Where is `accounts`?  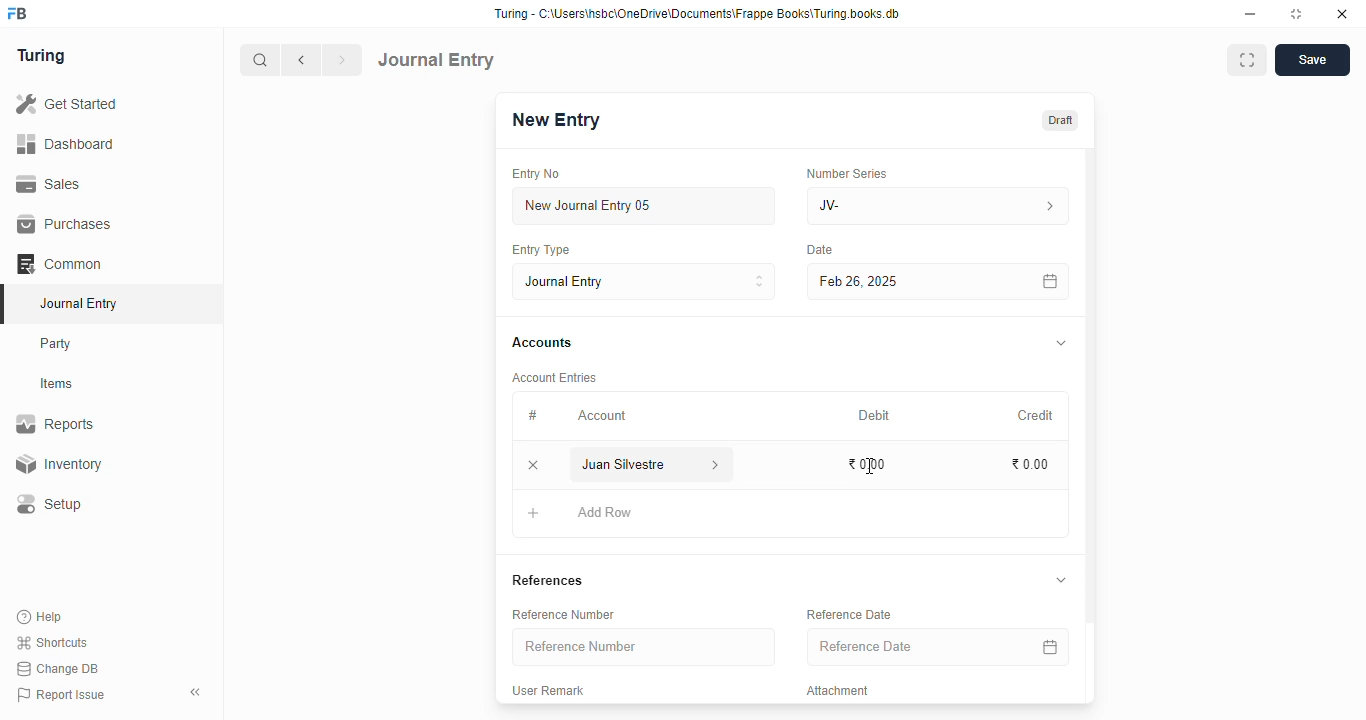
accounts is located at coordinates (542, 343).